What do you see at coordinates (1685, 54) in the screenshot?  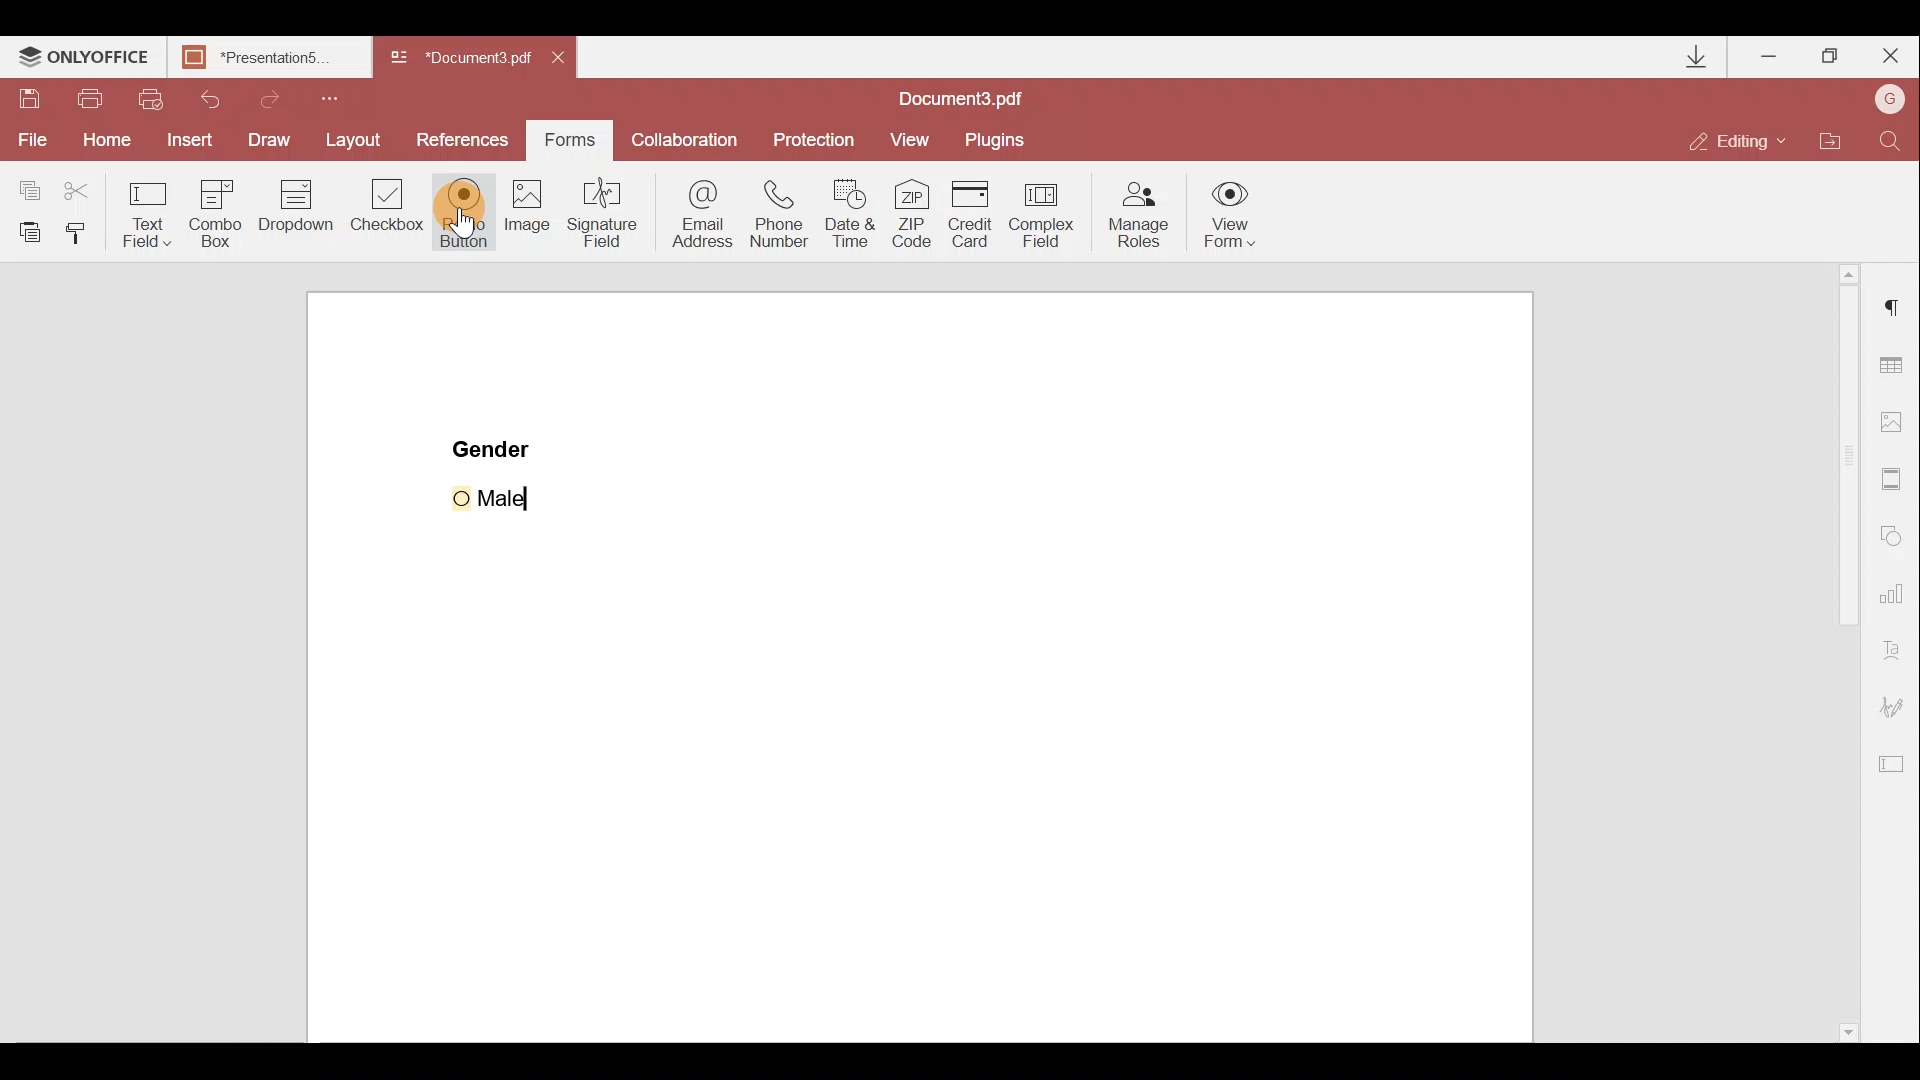 I see `Downloads` at bounding box center [1685, 54].